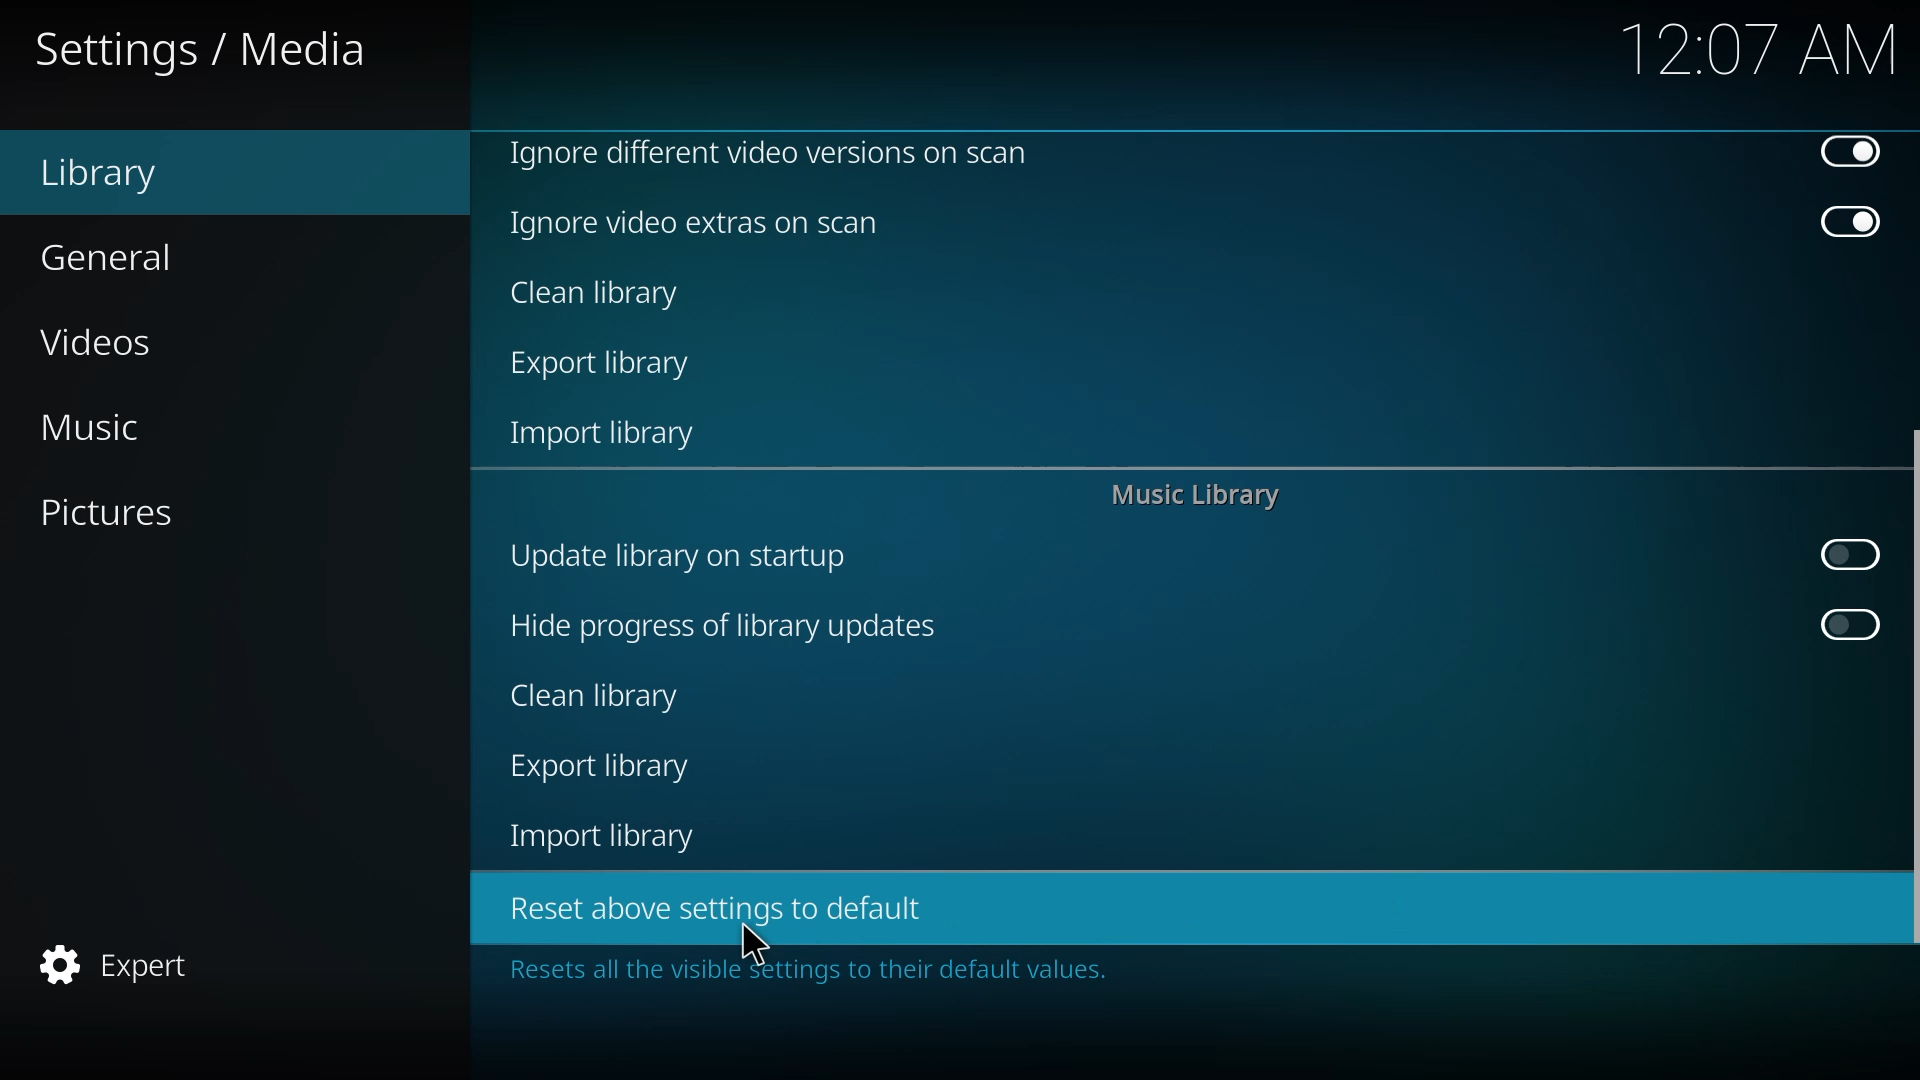 This screenshot has width=1920, height=1080. Describe the element at coordinates (108, 258) in the screenshot. I see `general` at that location.